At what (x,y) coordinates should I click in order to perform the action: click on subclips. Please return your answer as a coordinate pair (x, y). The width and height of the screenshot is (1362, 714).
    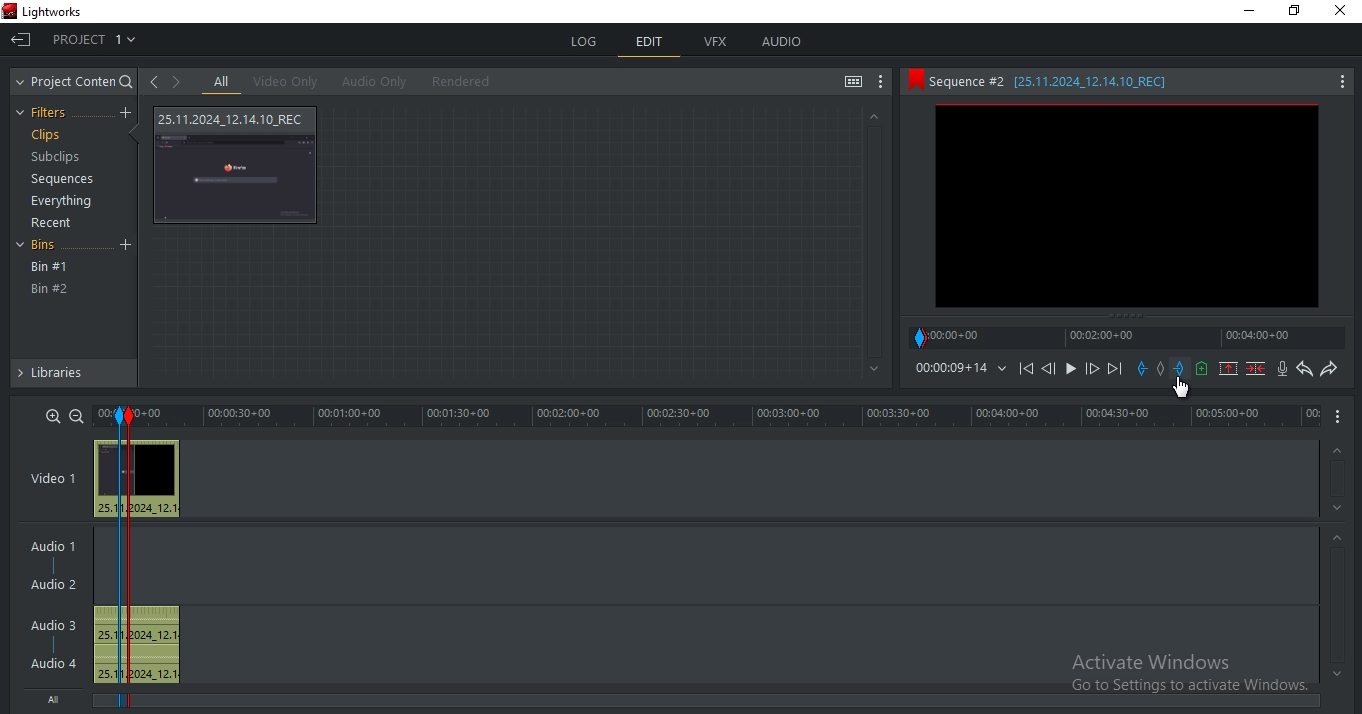
    Looking at the image, I should click on (58, 159).